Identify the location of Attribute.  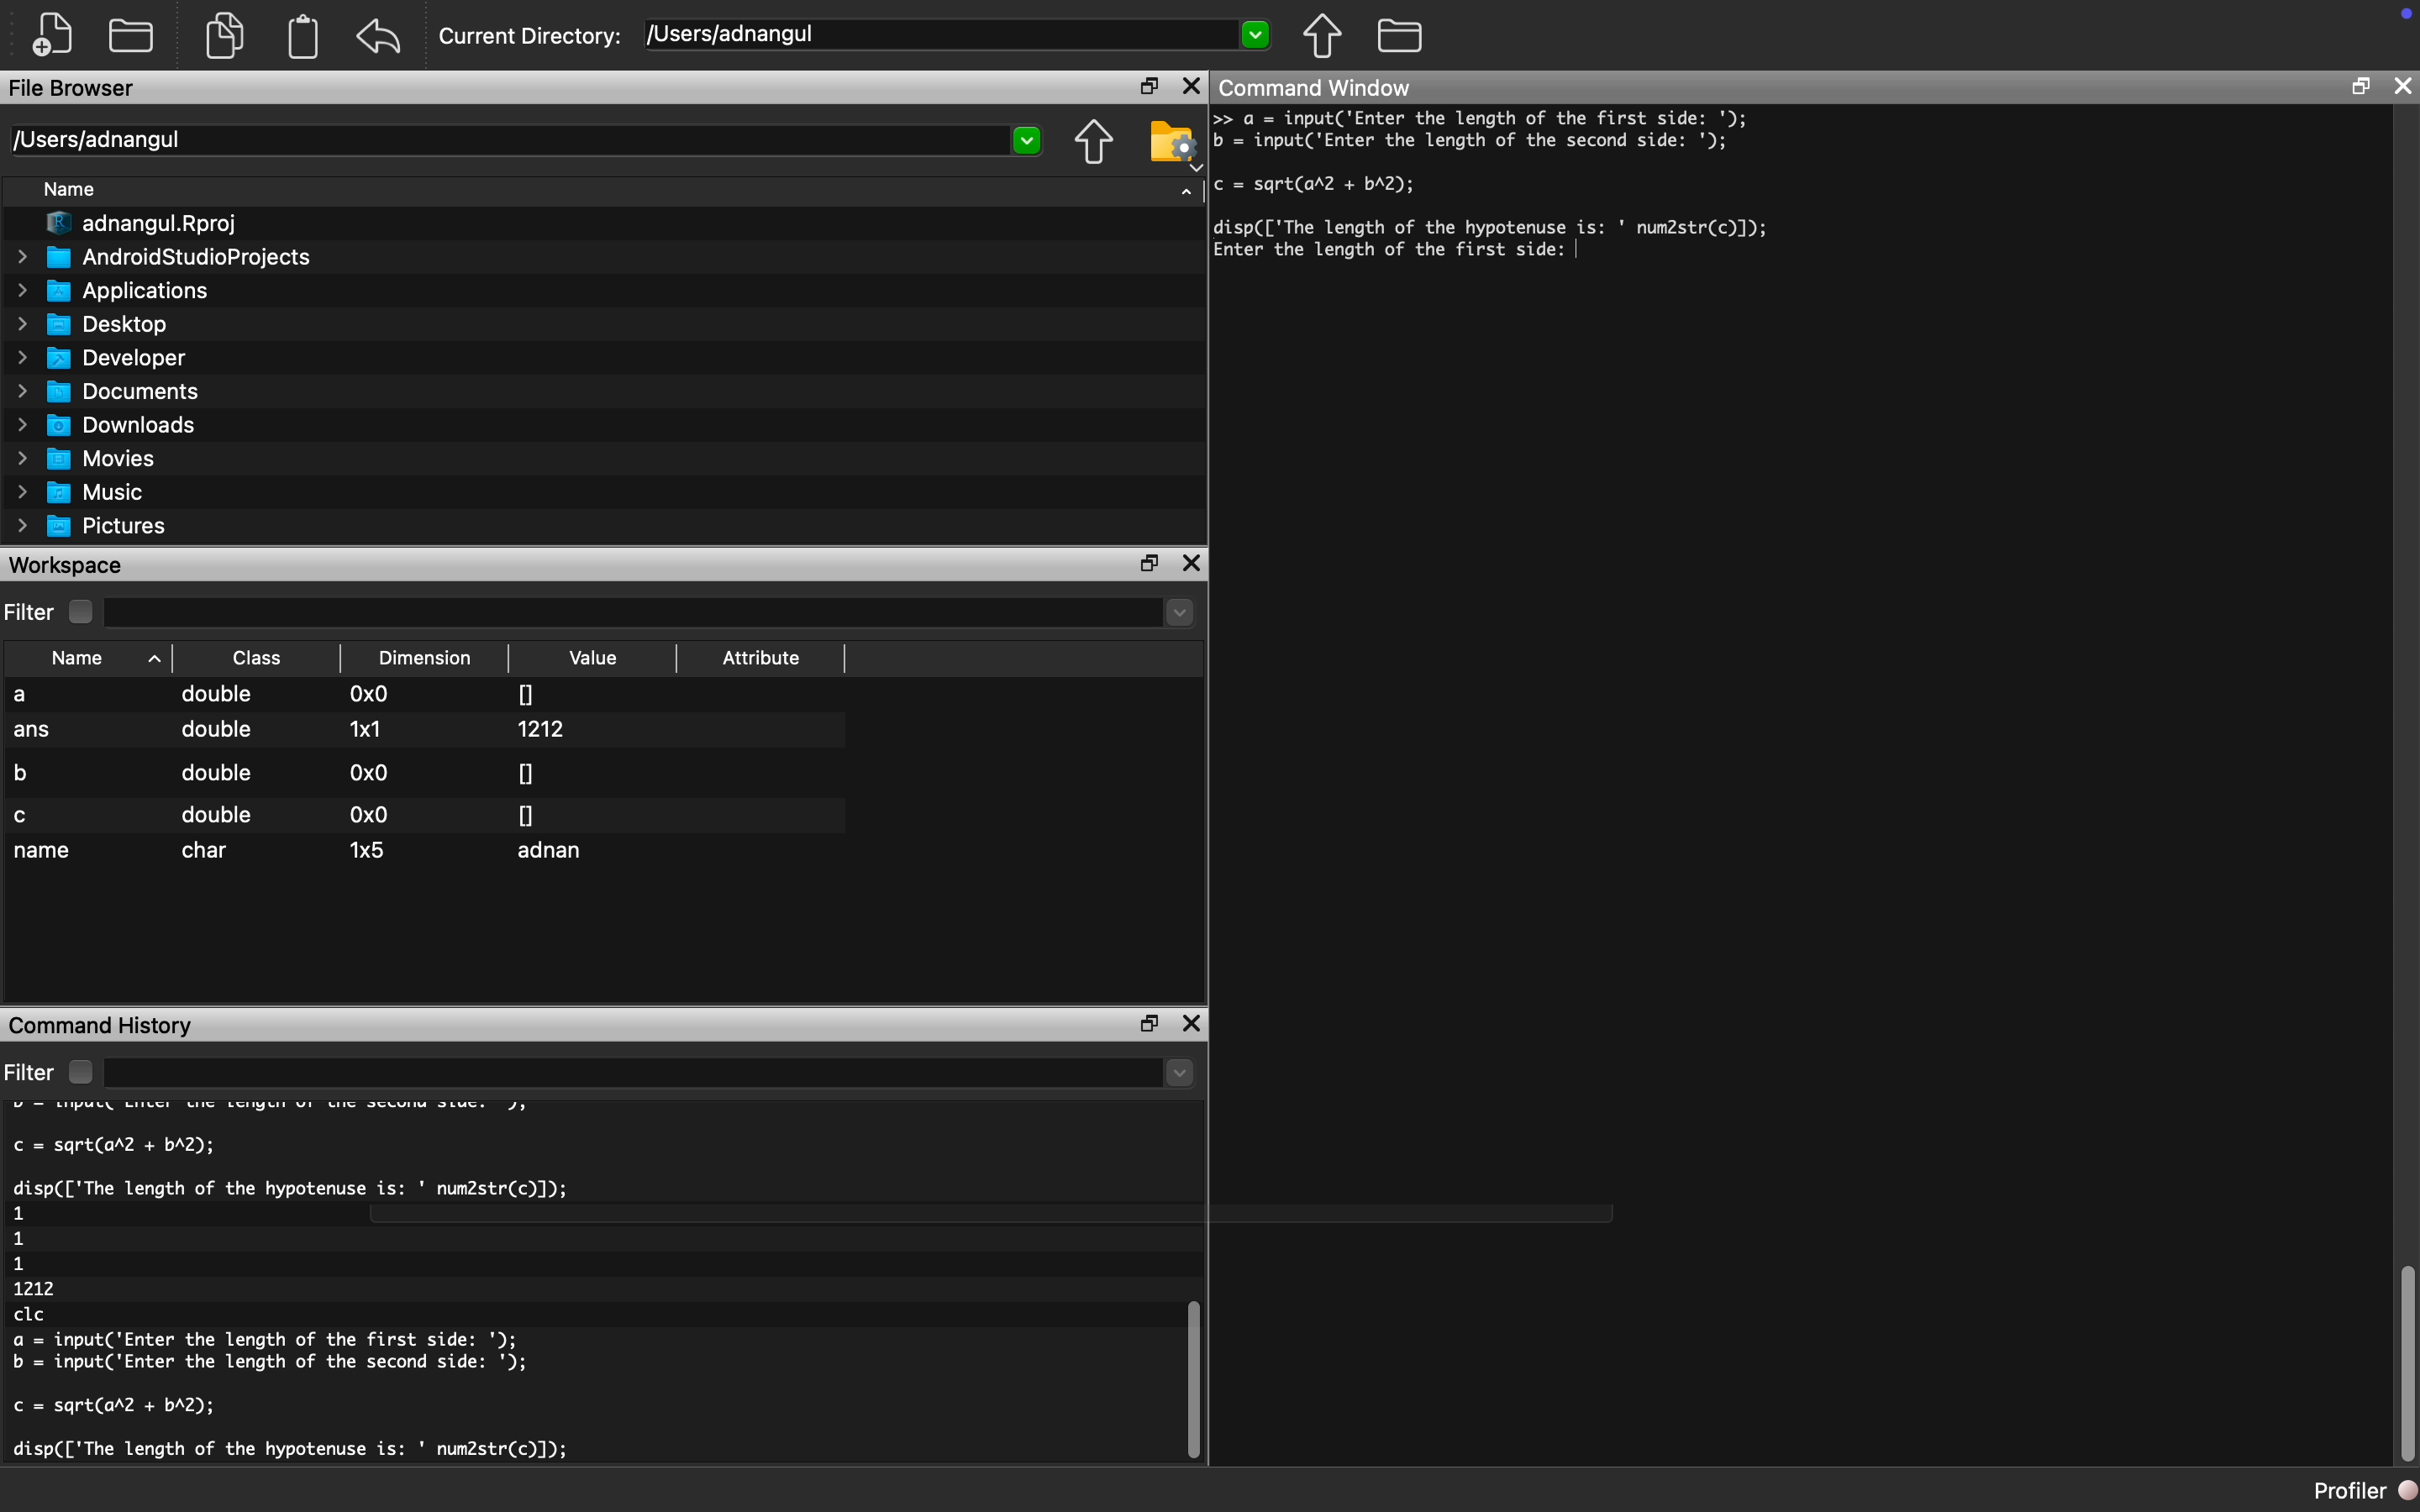
(762, 663).